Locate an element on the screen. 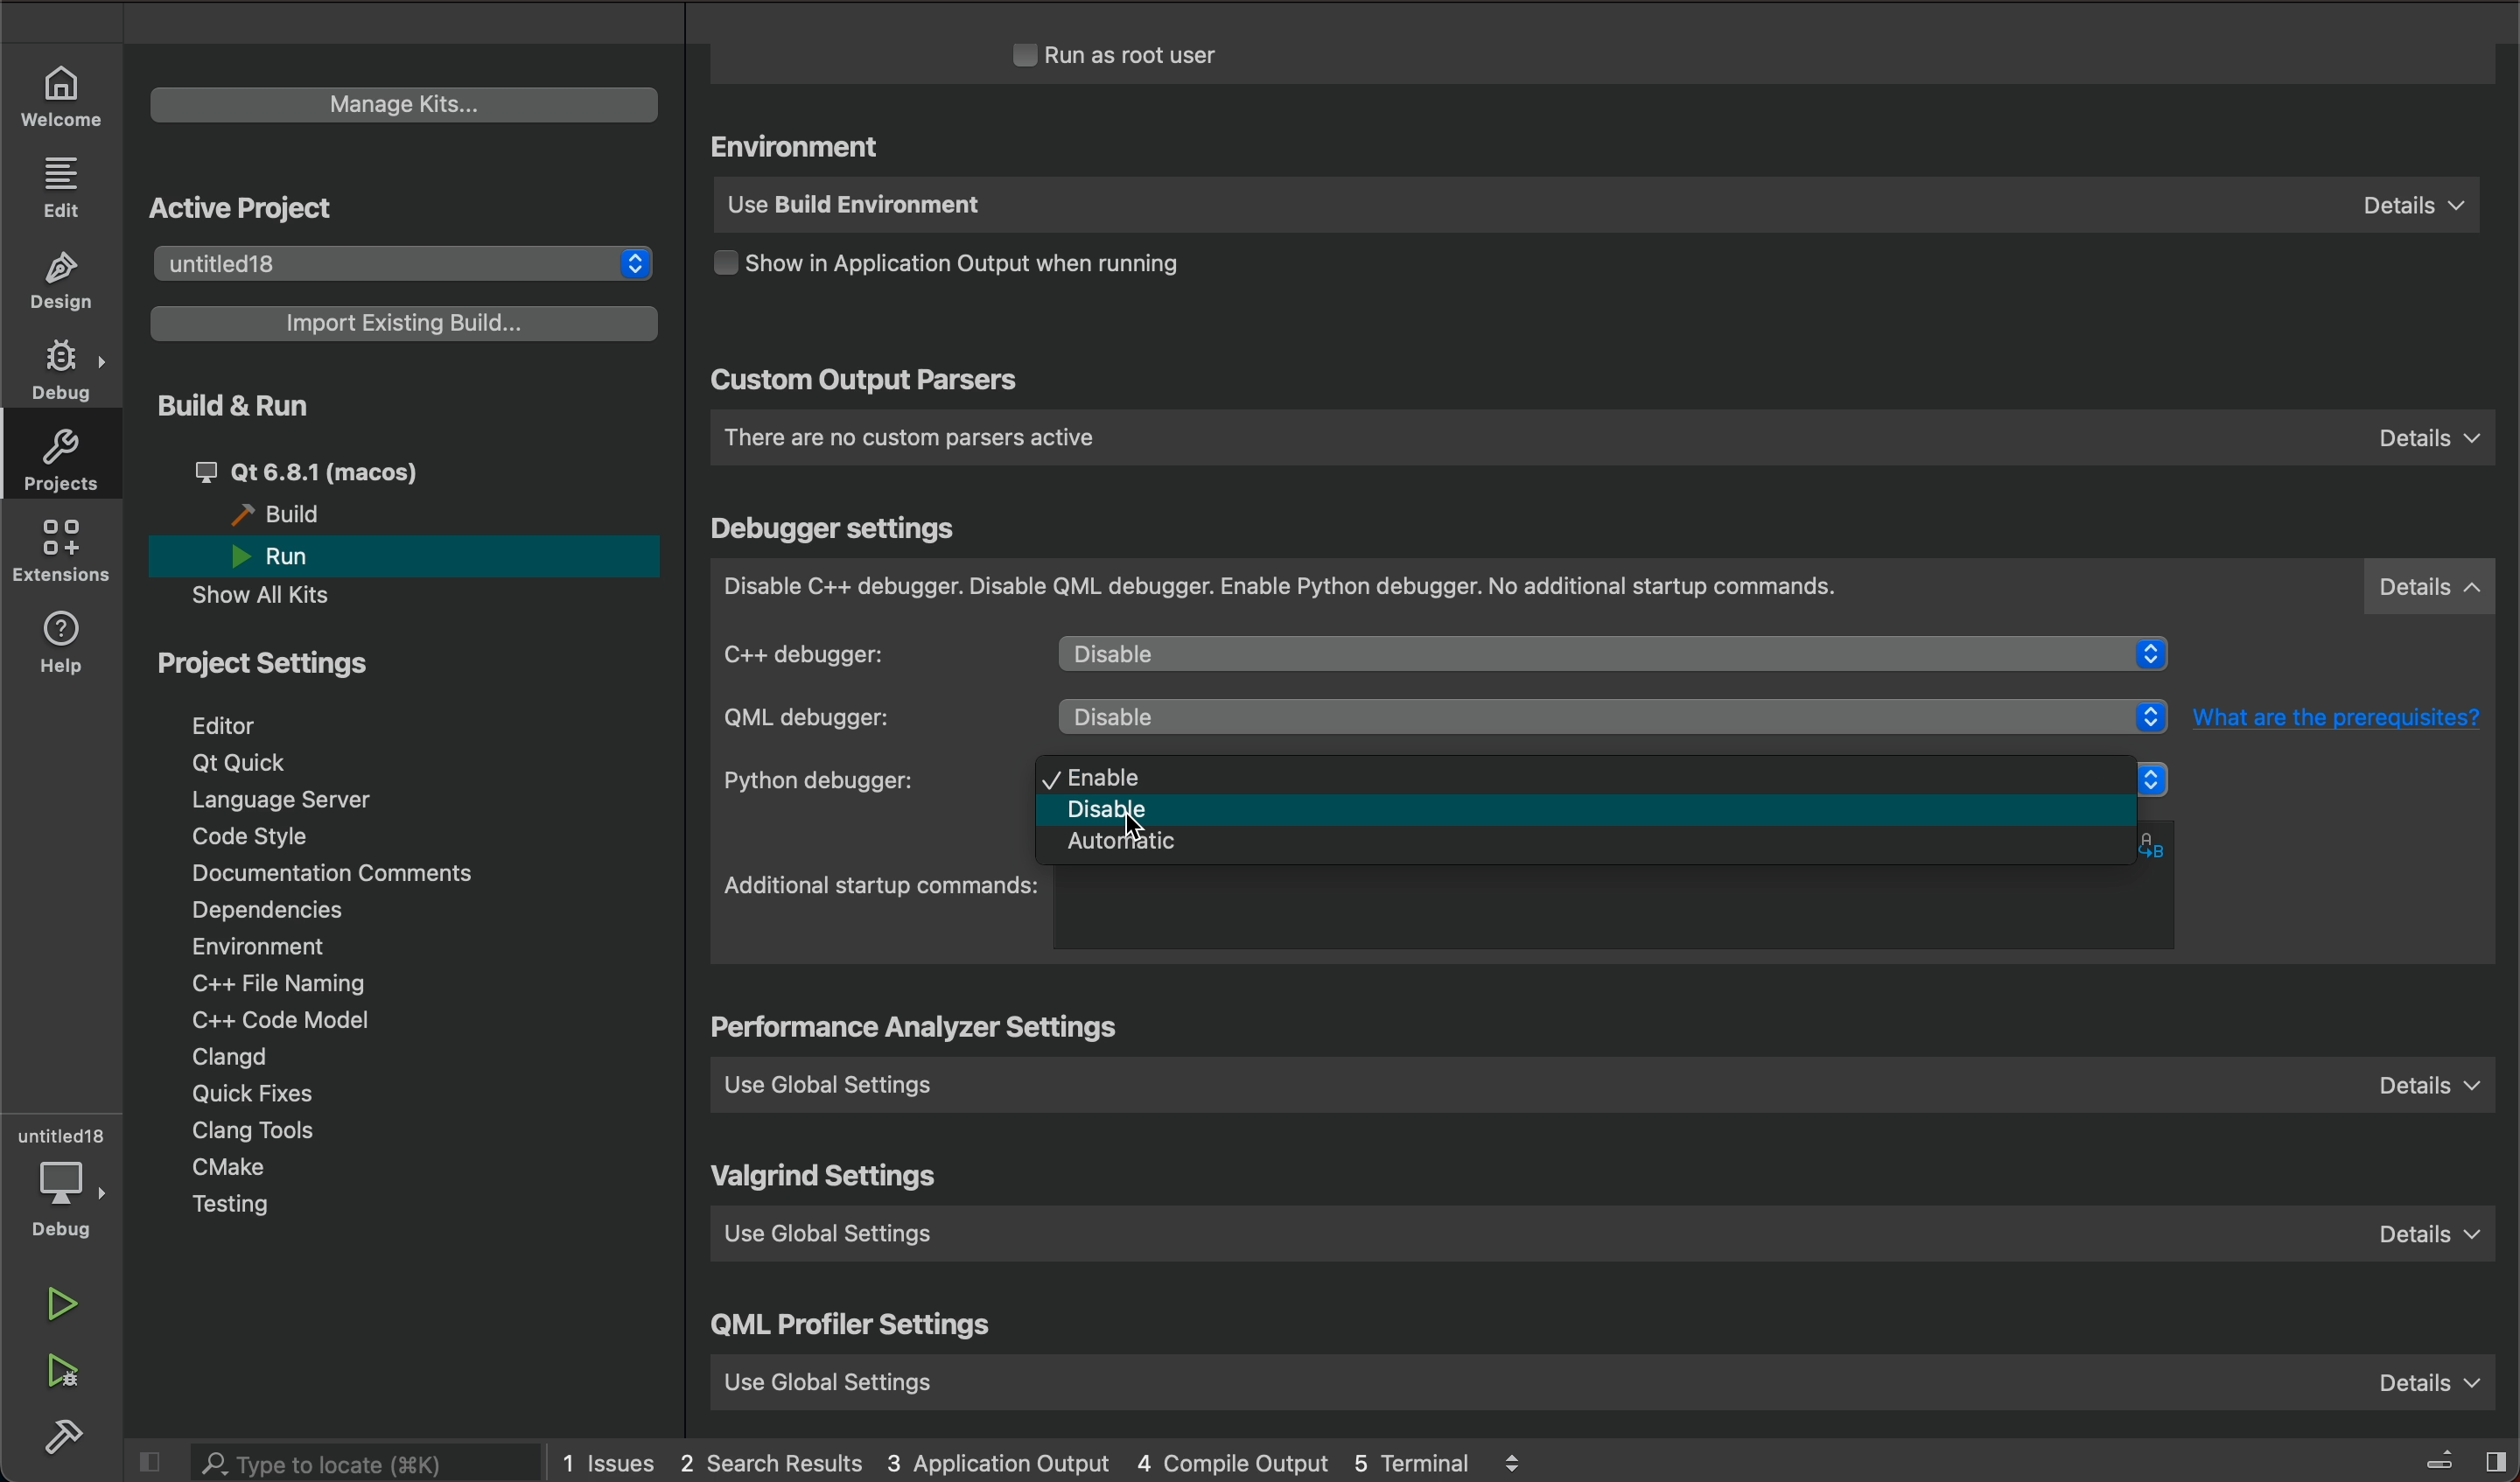 This screenshot has height=1482, width=2520. run as root user is located at coordinates (1141, 54).